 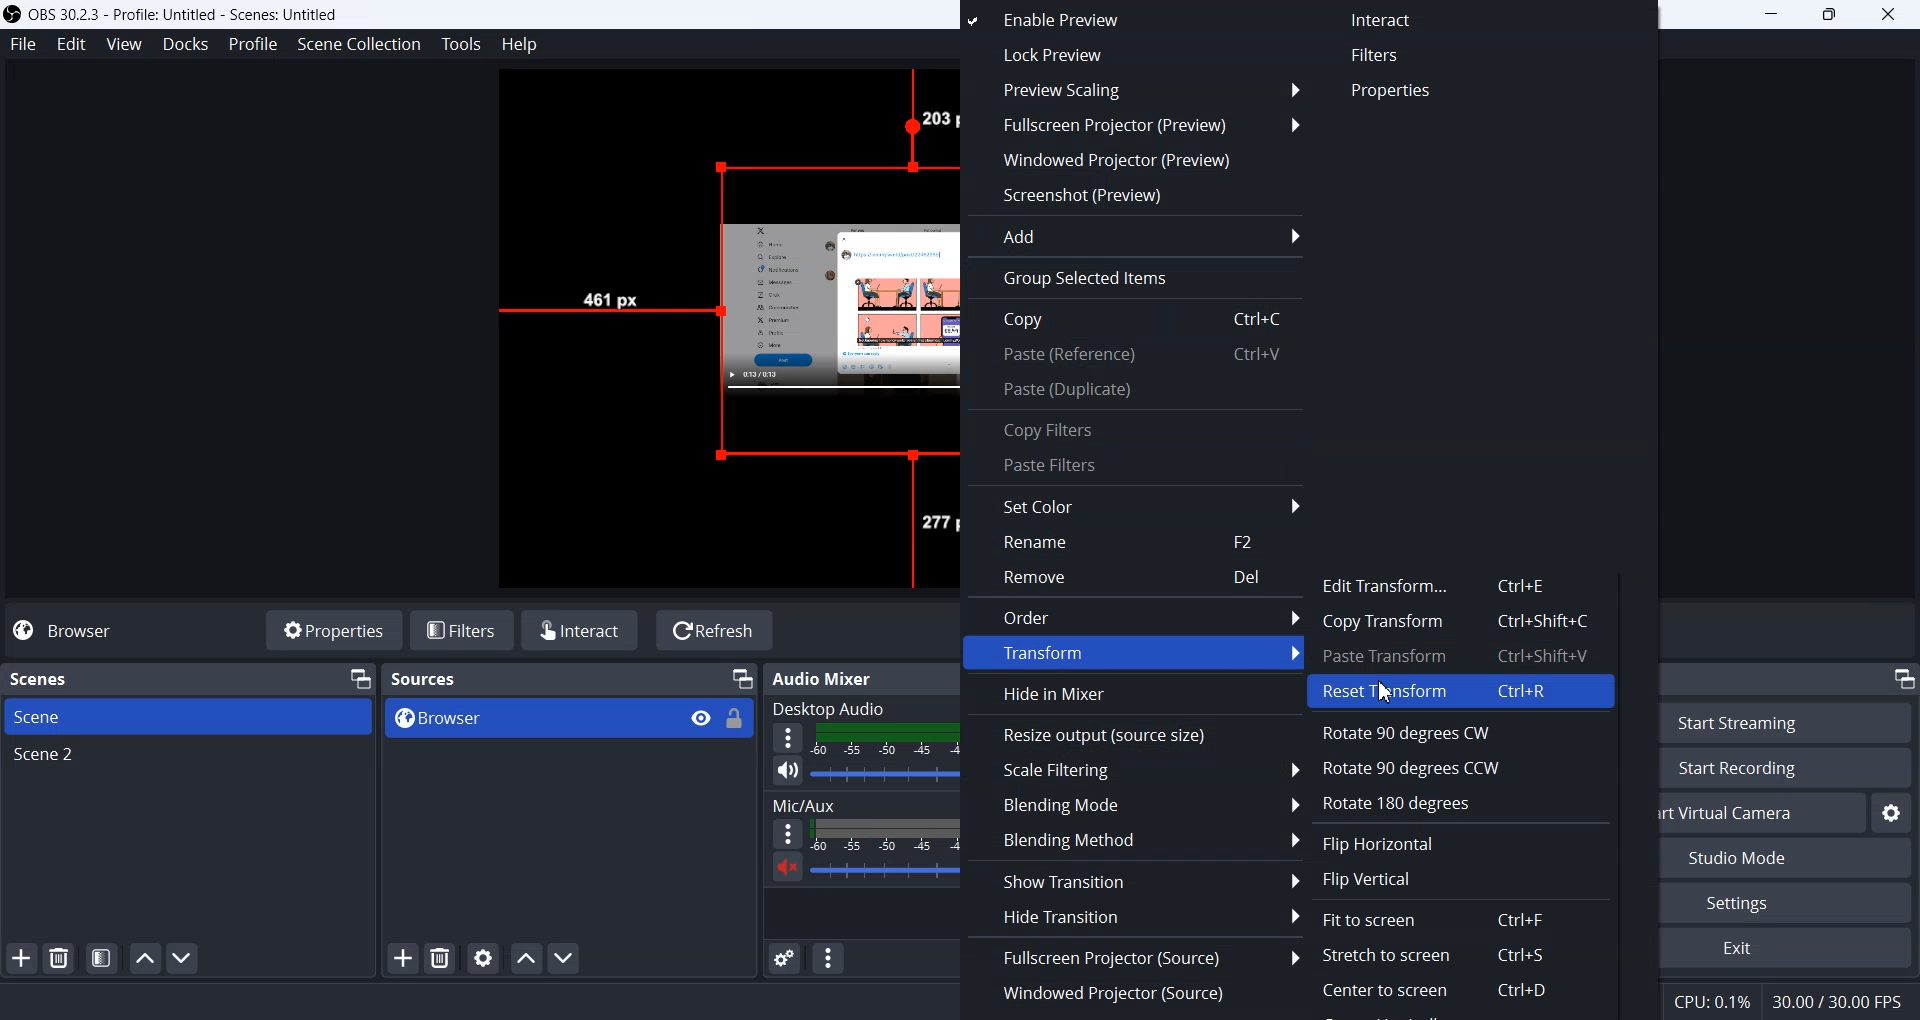 I want to click on Start Streaming, so click(x=1790, y=722).